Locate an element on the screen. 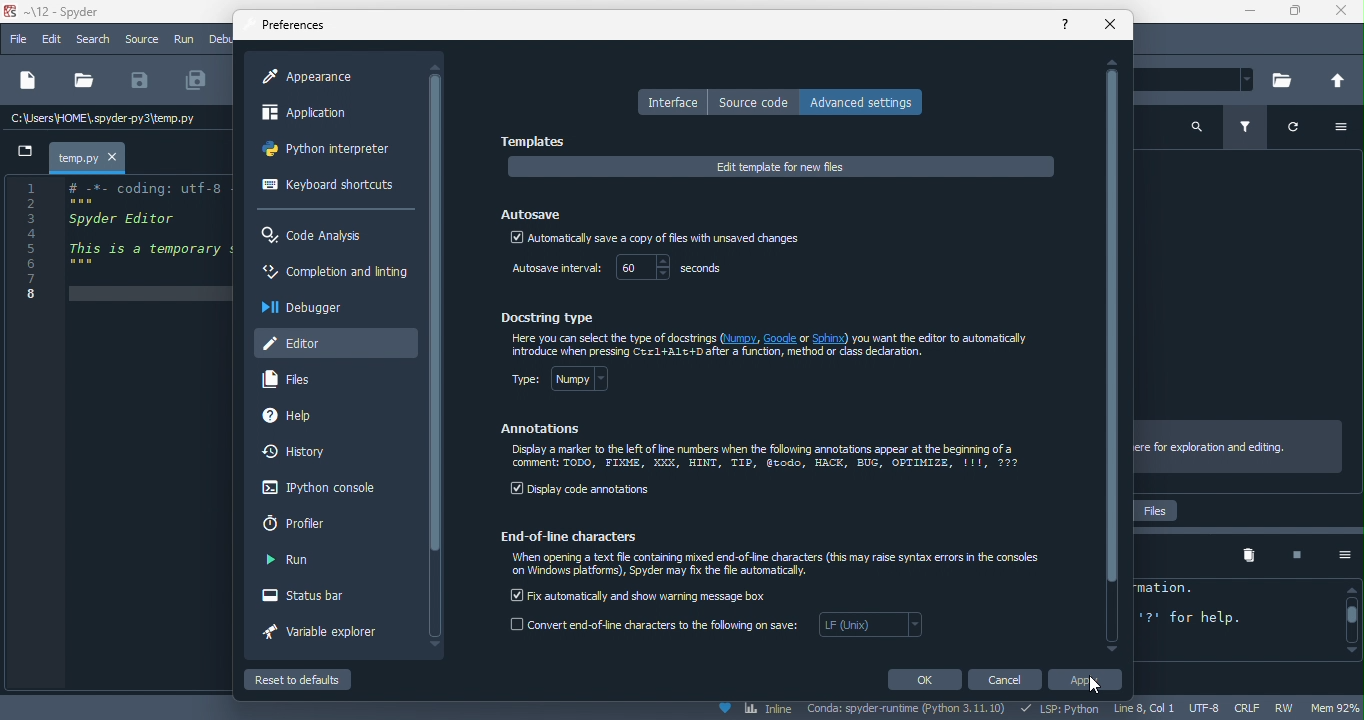  annotations is located at coordinates (543, 429).